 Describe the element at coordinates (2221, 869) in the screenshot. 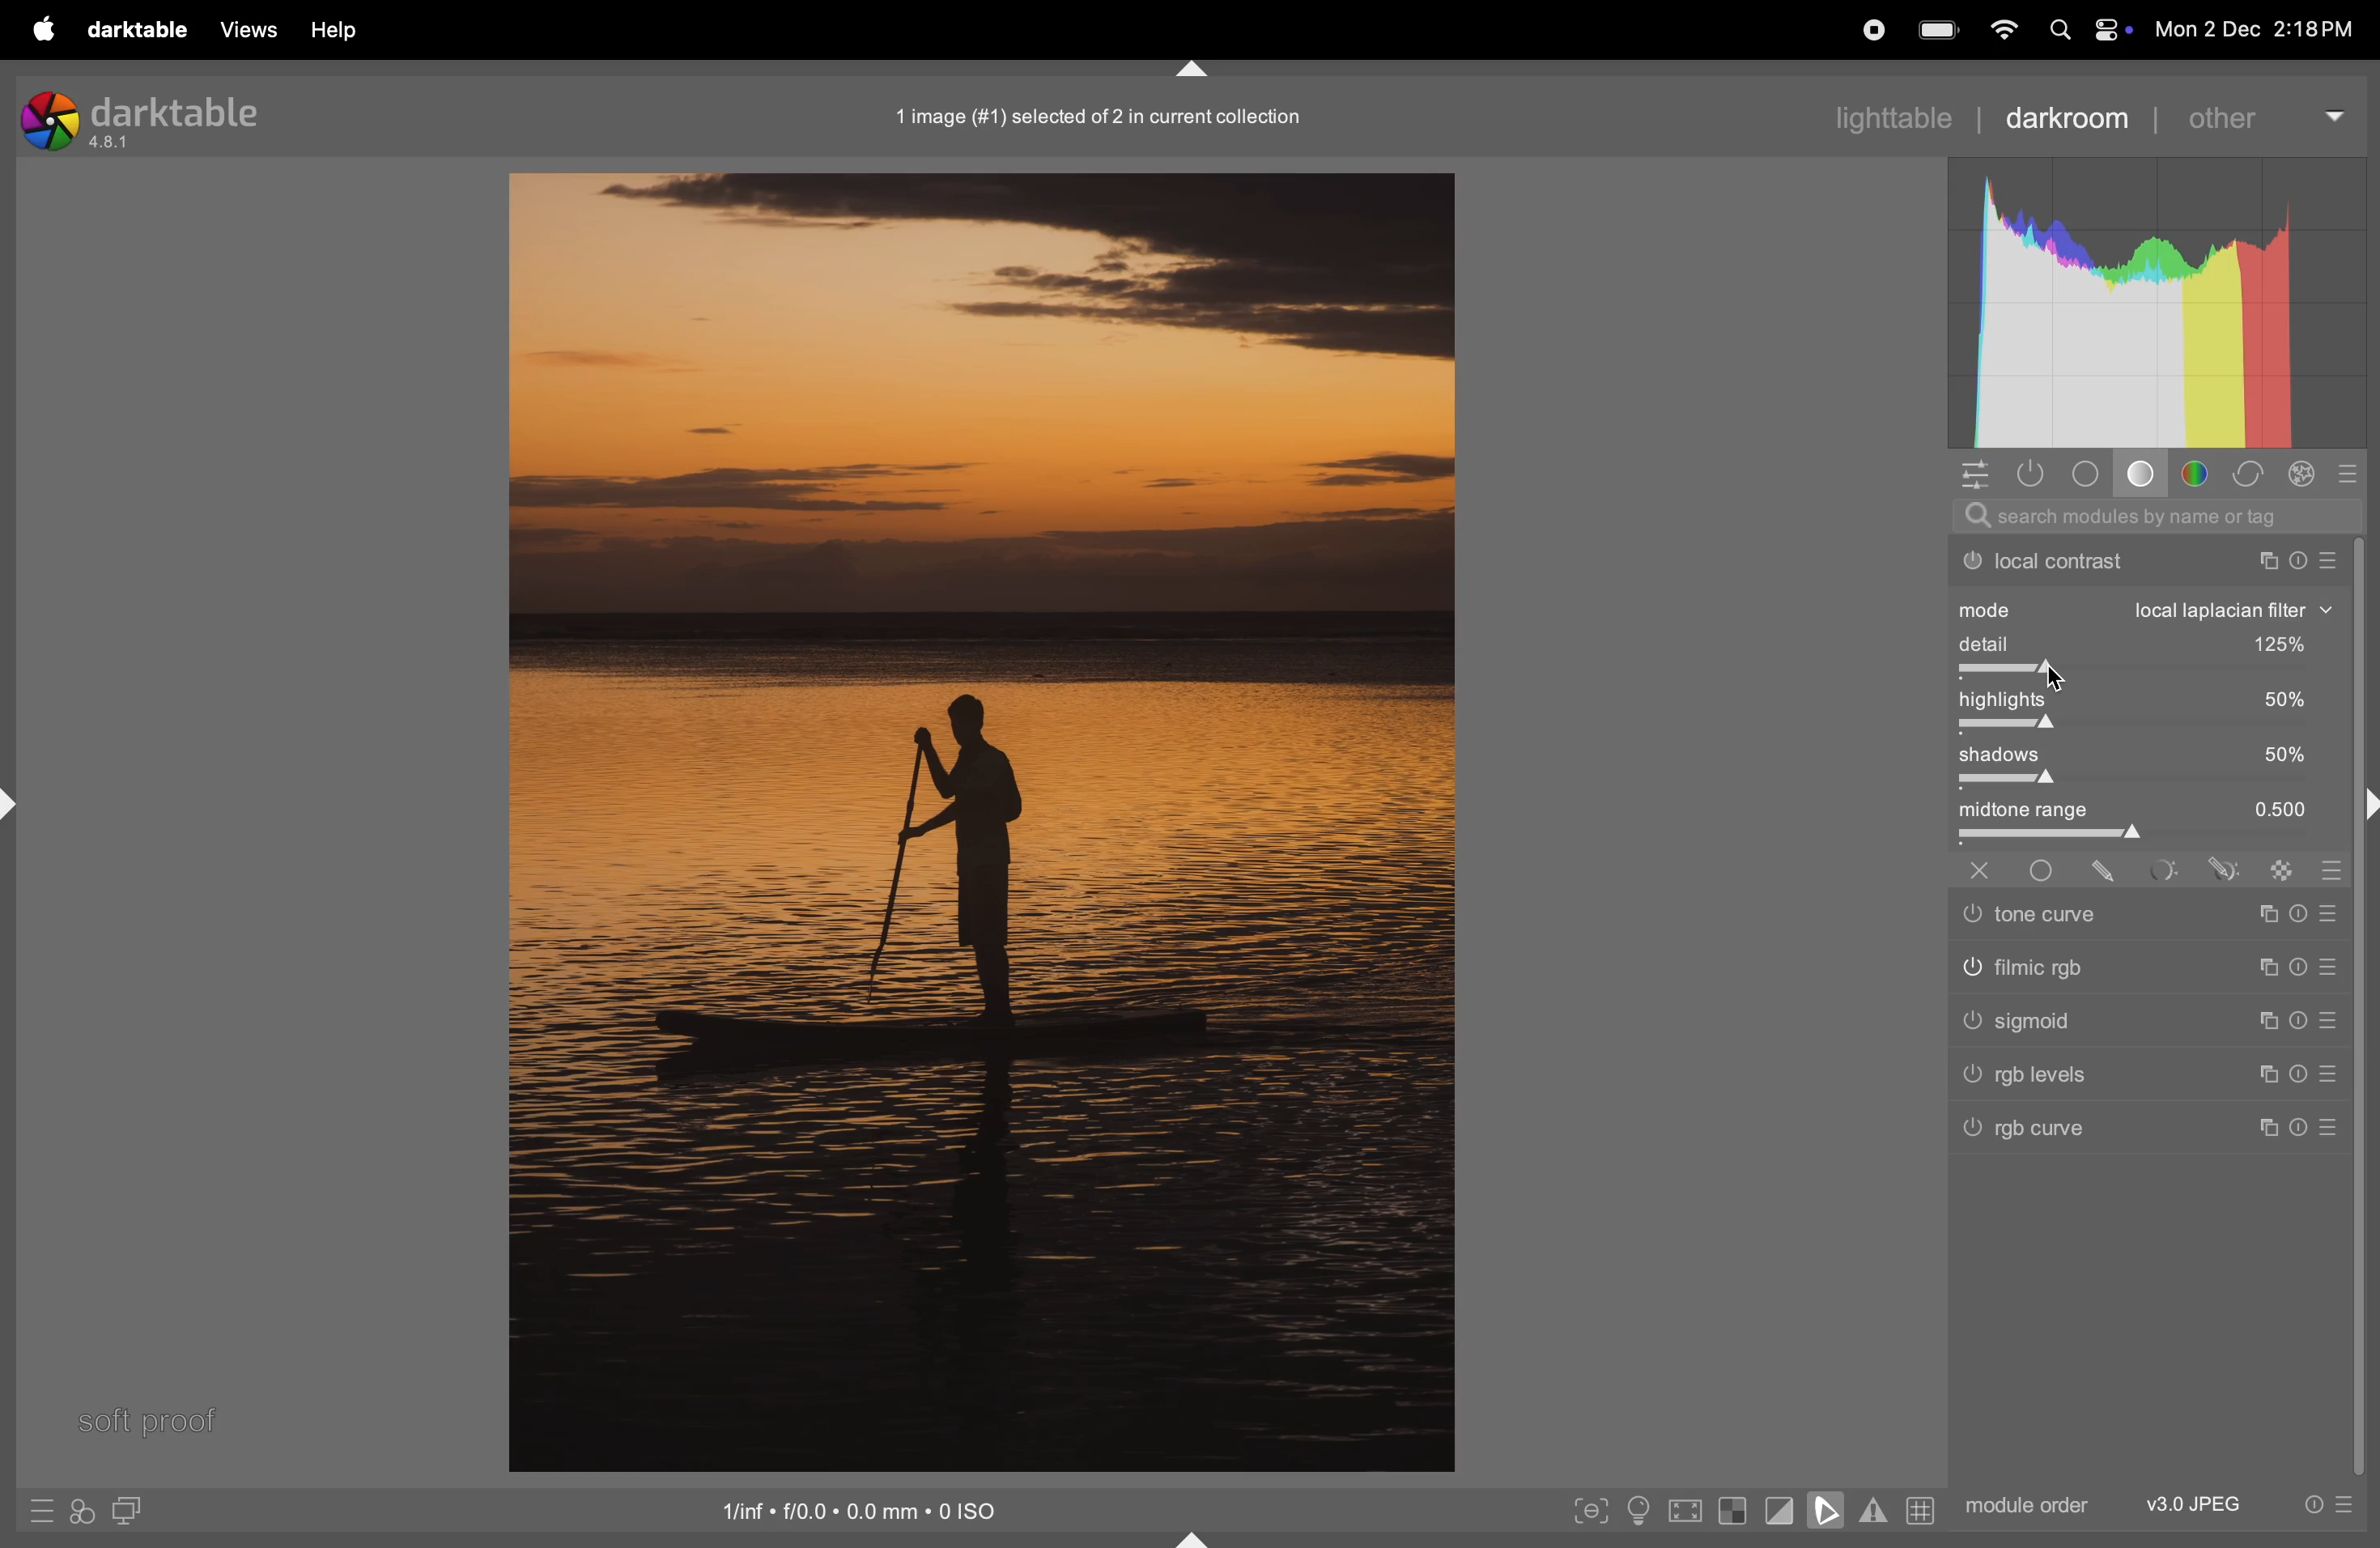

I see `sign` at that location.